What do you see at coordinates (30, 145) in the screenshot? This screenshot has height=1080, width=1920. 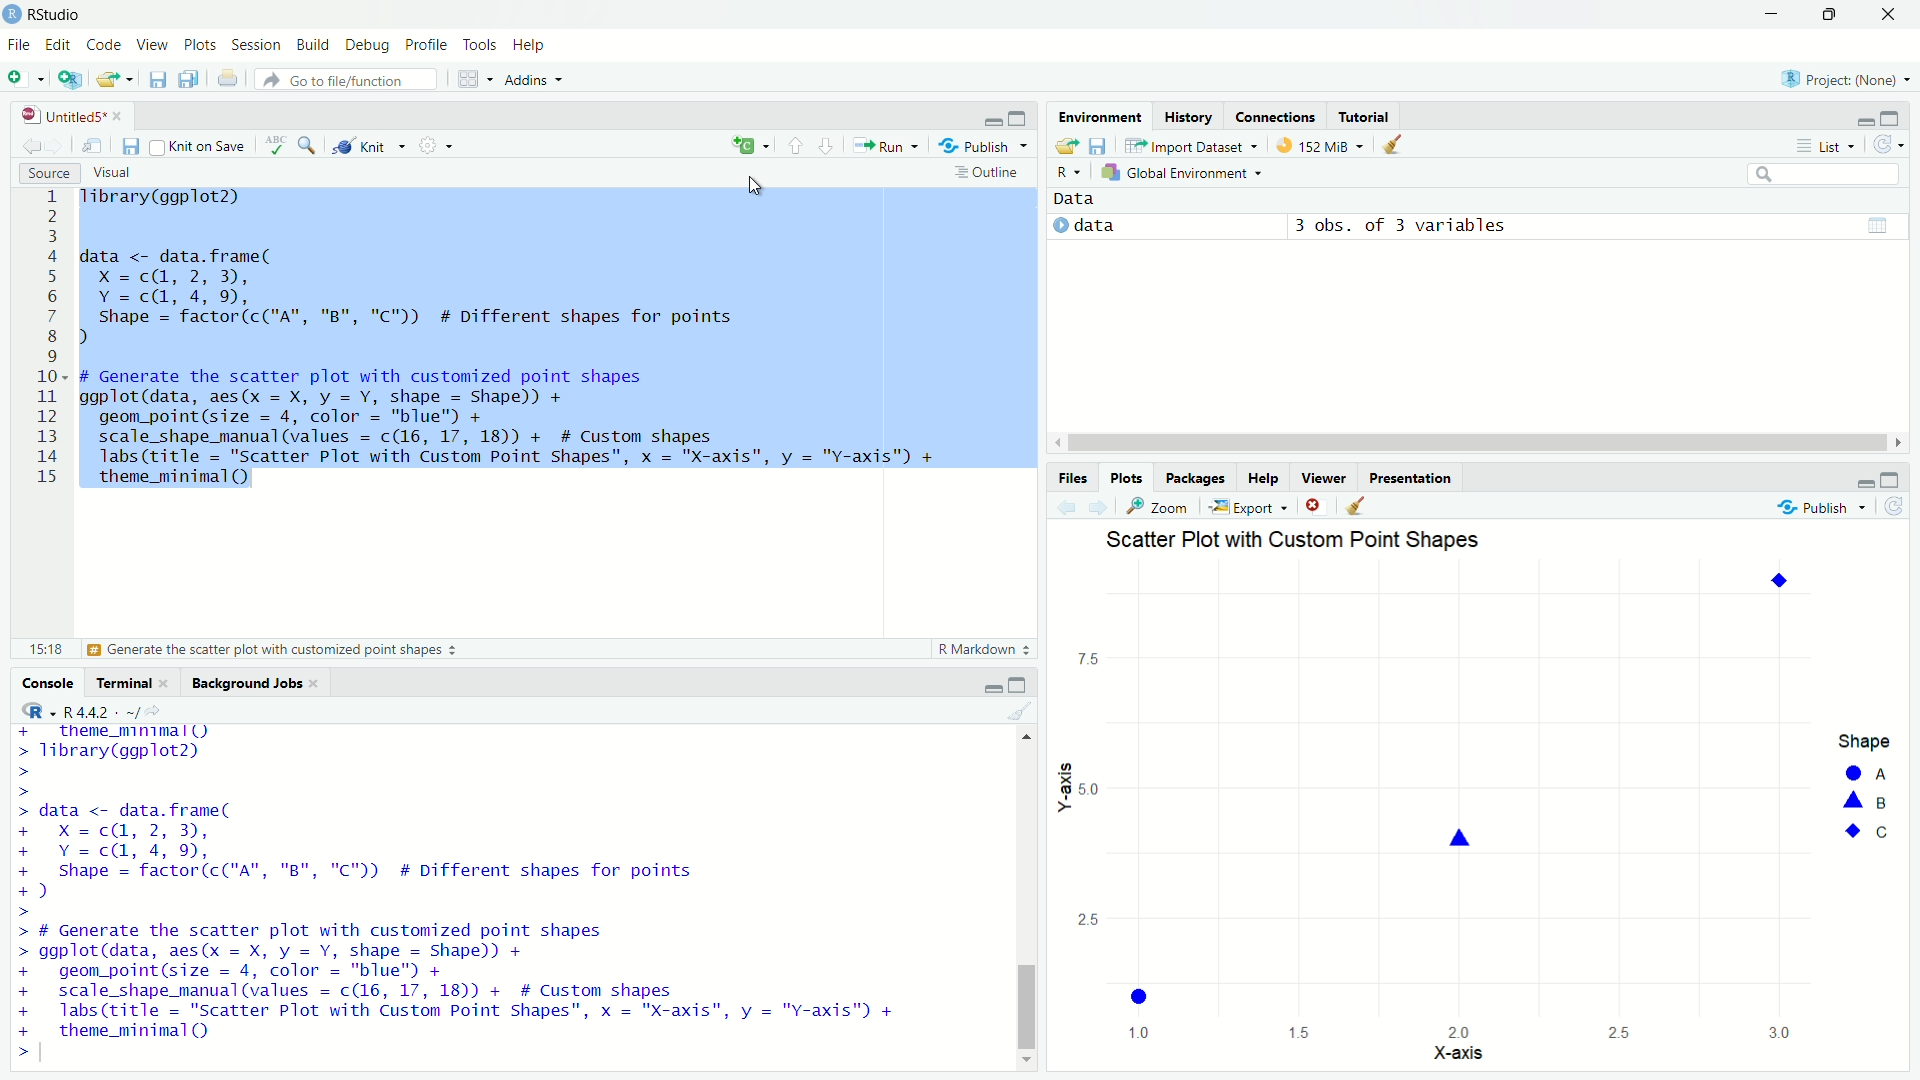 I see `Go back to previous source location` at bounding box center [30, 145].